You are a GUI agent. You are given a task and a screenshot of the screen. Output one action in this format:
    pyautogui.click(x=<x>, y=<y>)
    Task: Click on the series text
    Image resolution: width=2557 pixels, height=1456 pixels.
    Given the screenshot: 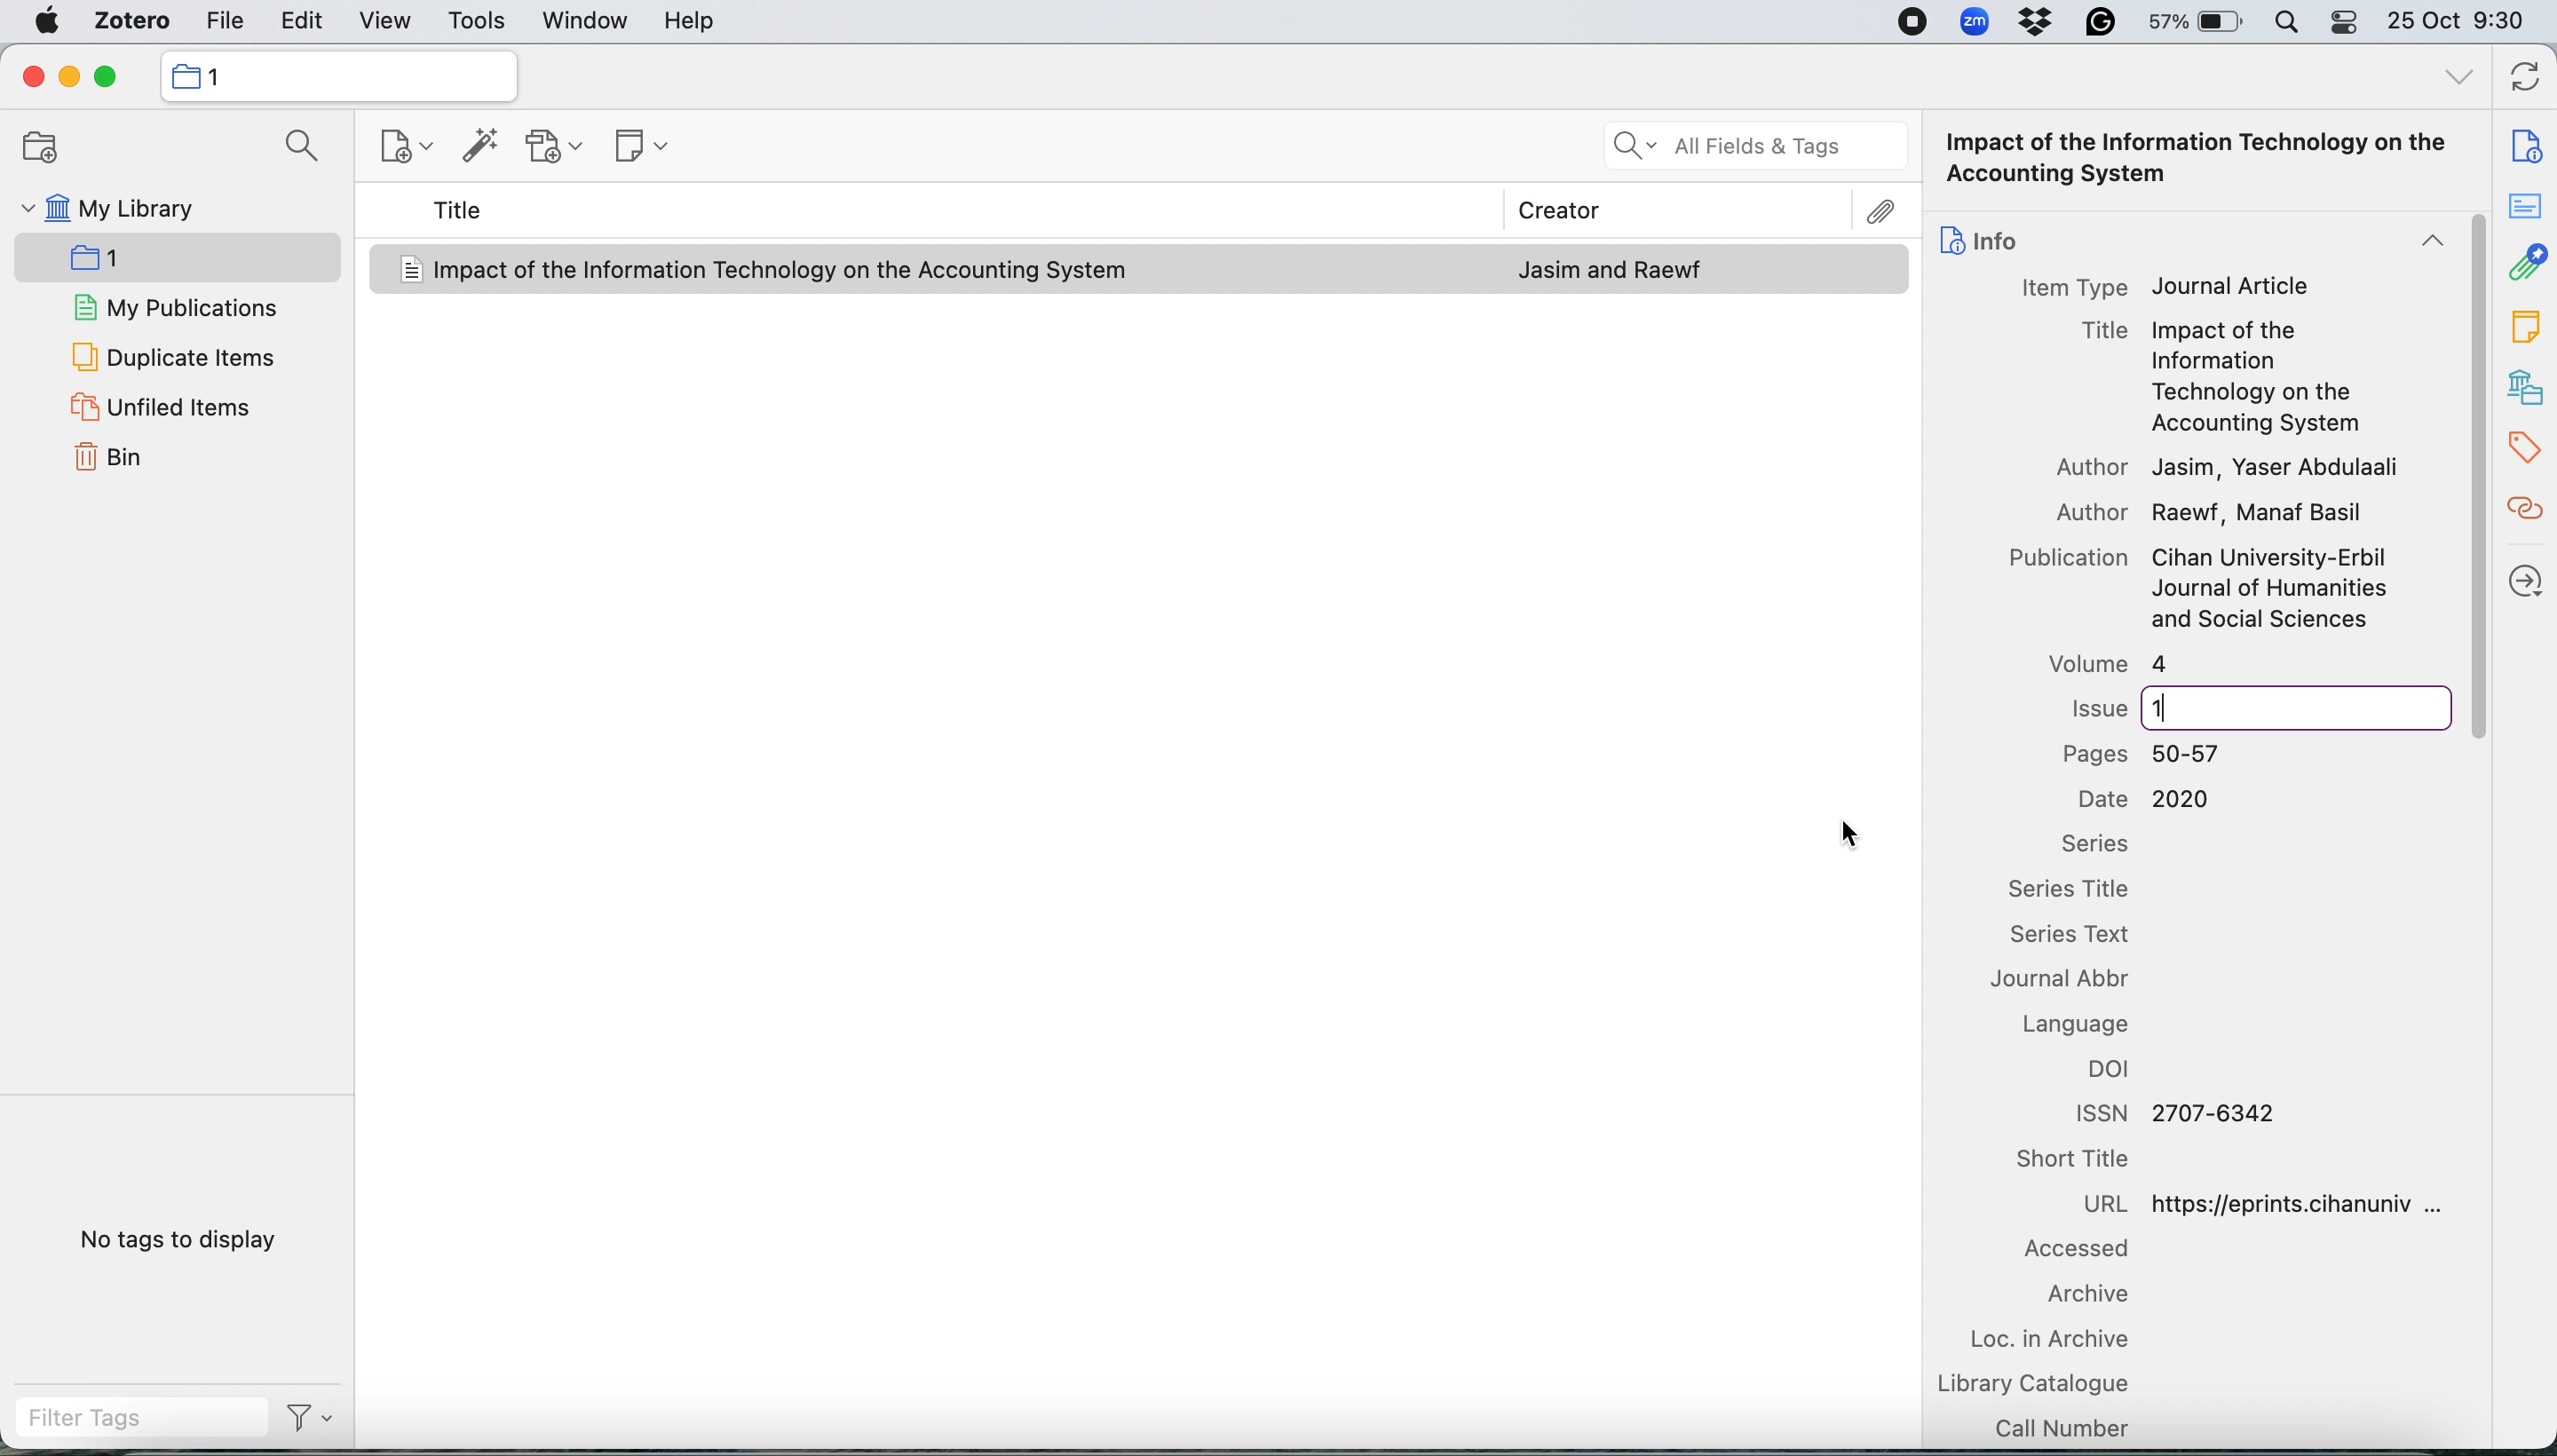 What is the action you would take?
    pyautogui.click(x=2086, y=937)
    